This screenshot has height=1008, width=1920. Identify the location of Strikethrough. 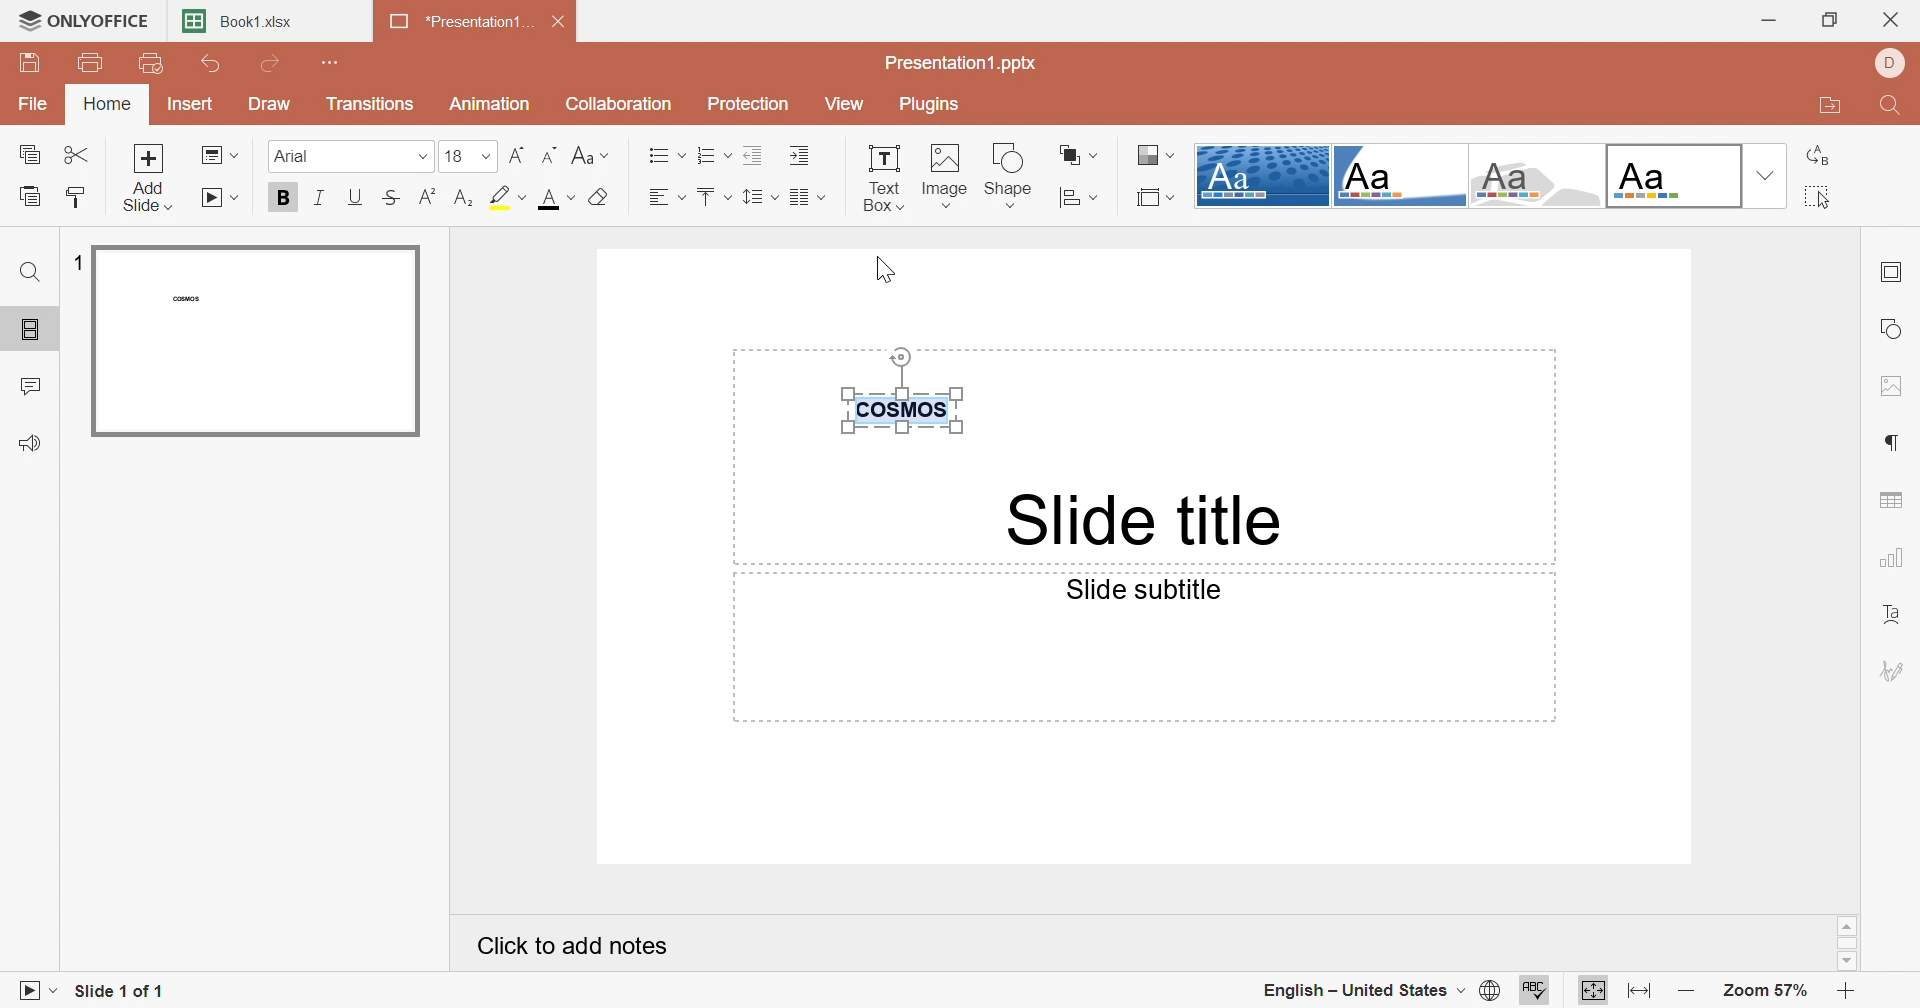
(393, 199).